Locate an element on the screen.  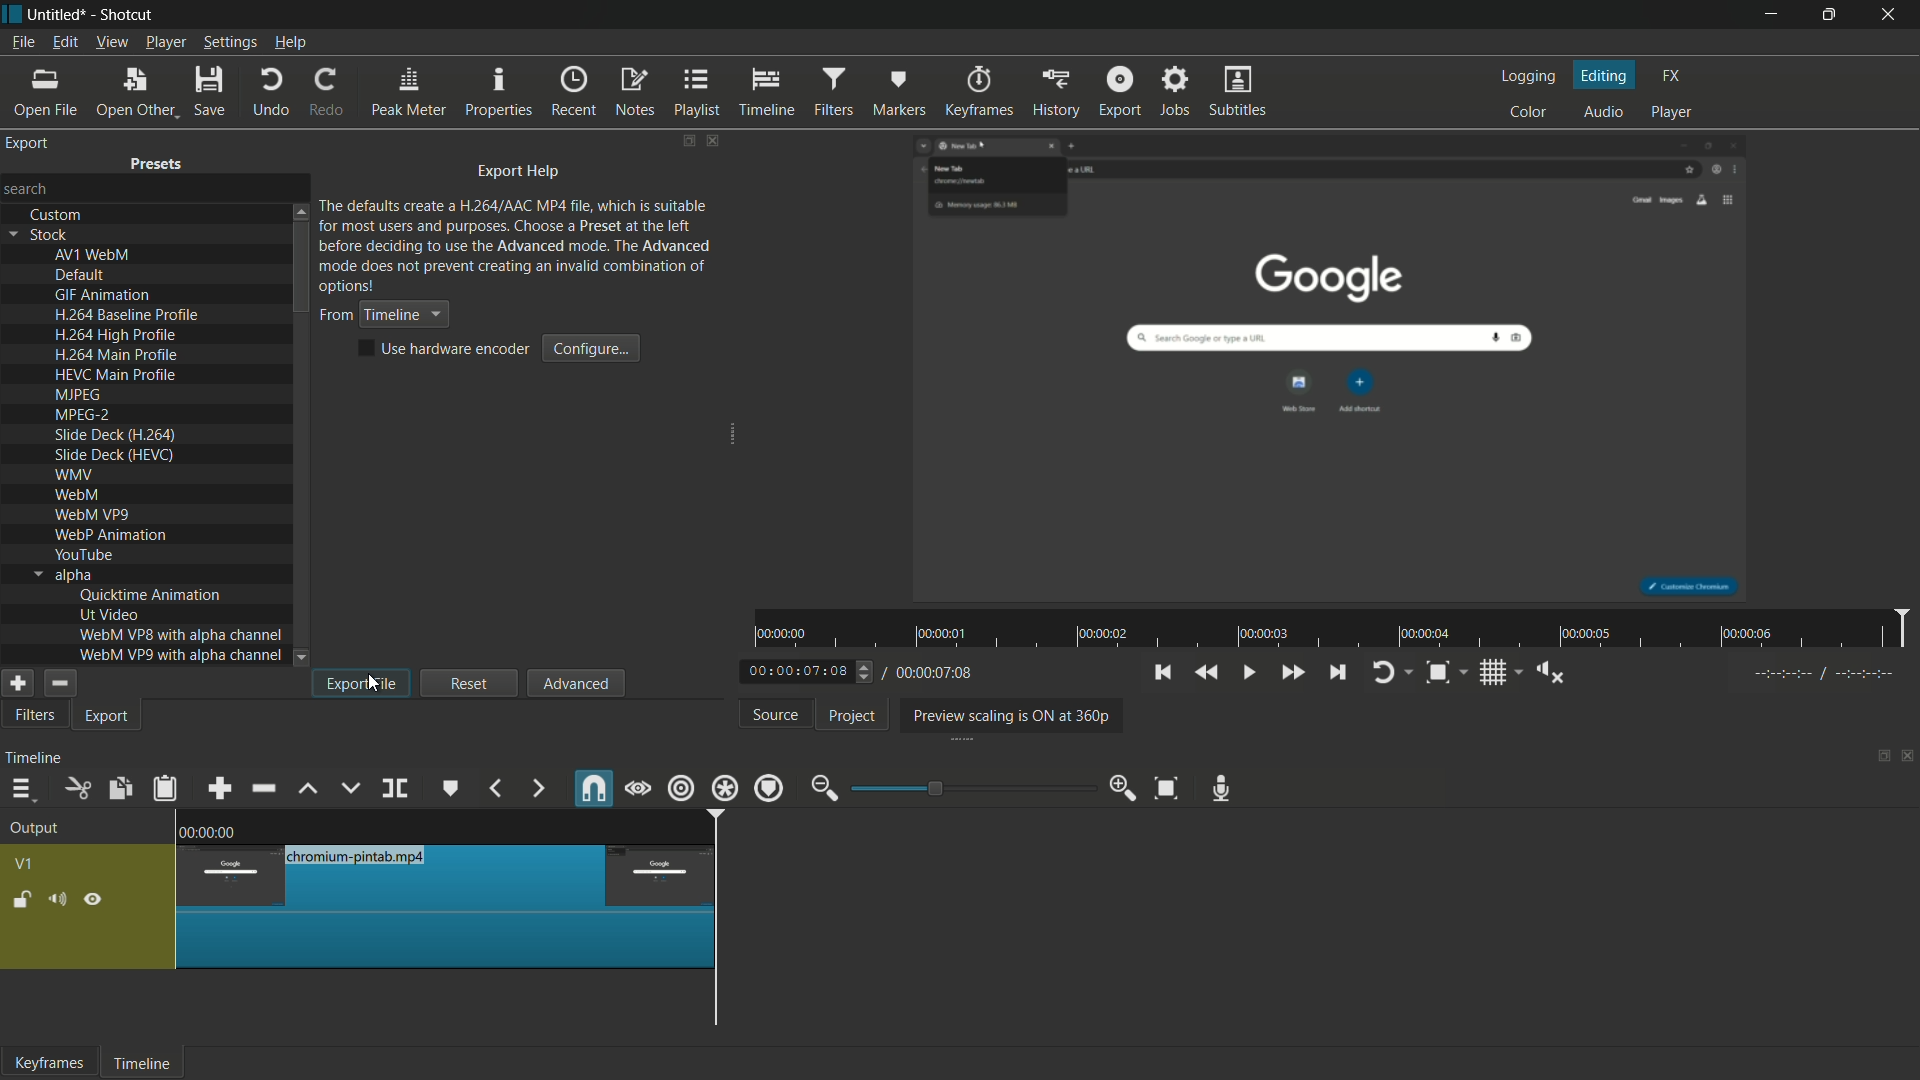
advanced is located at coordinates (575, 682).